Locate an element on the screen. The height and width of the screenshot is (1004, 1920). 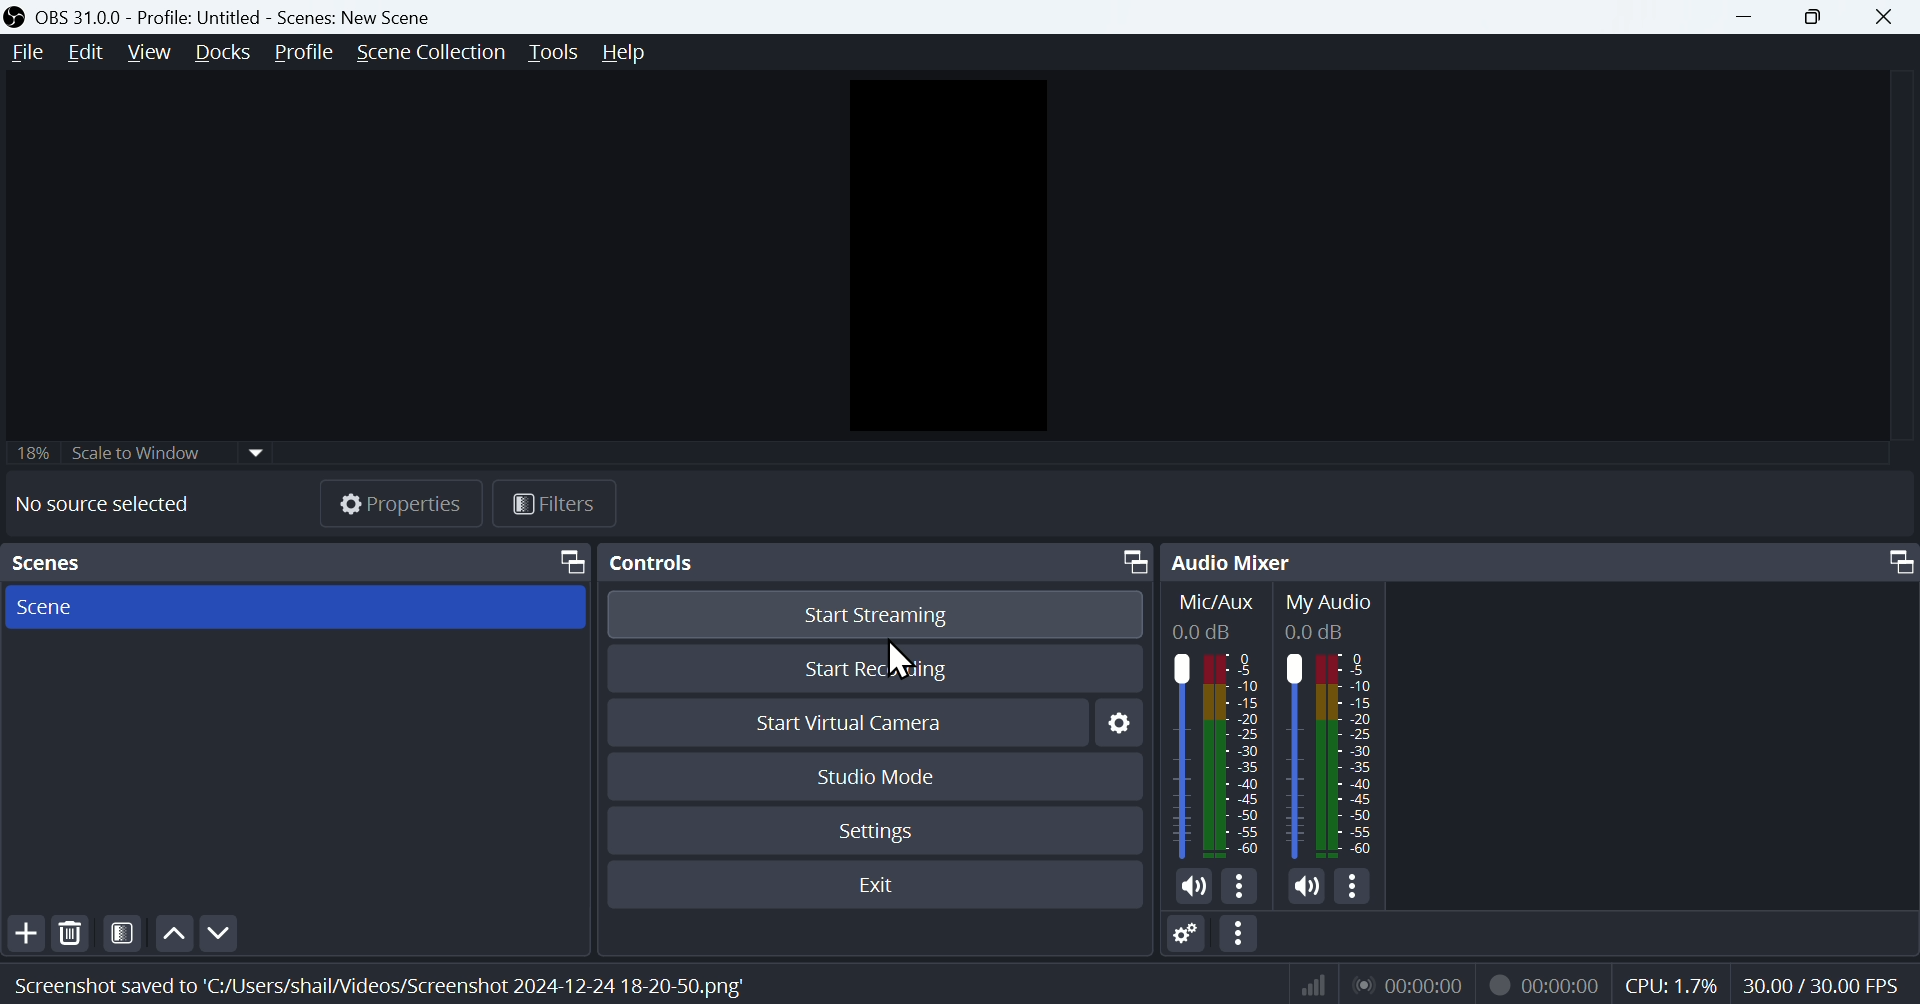
Delete is located at coordinates (70, 933).